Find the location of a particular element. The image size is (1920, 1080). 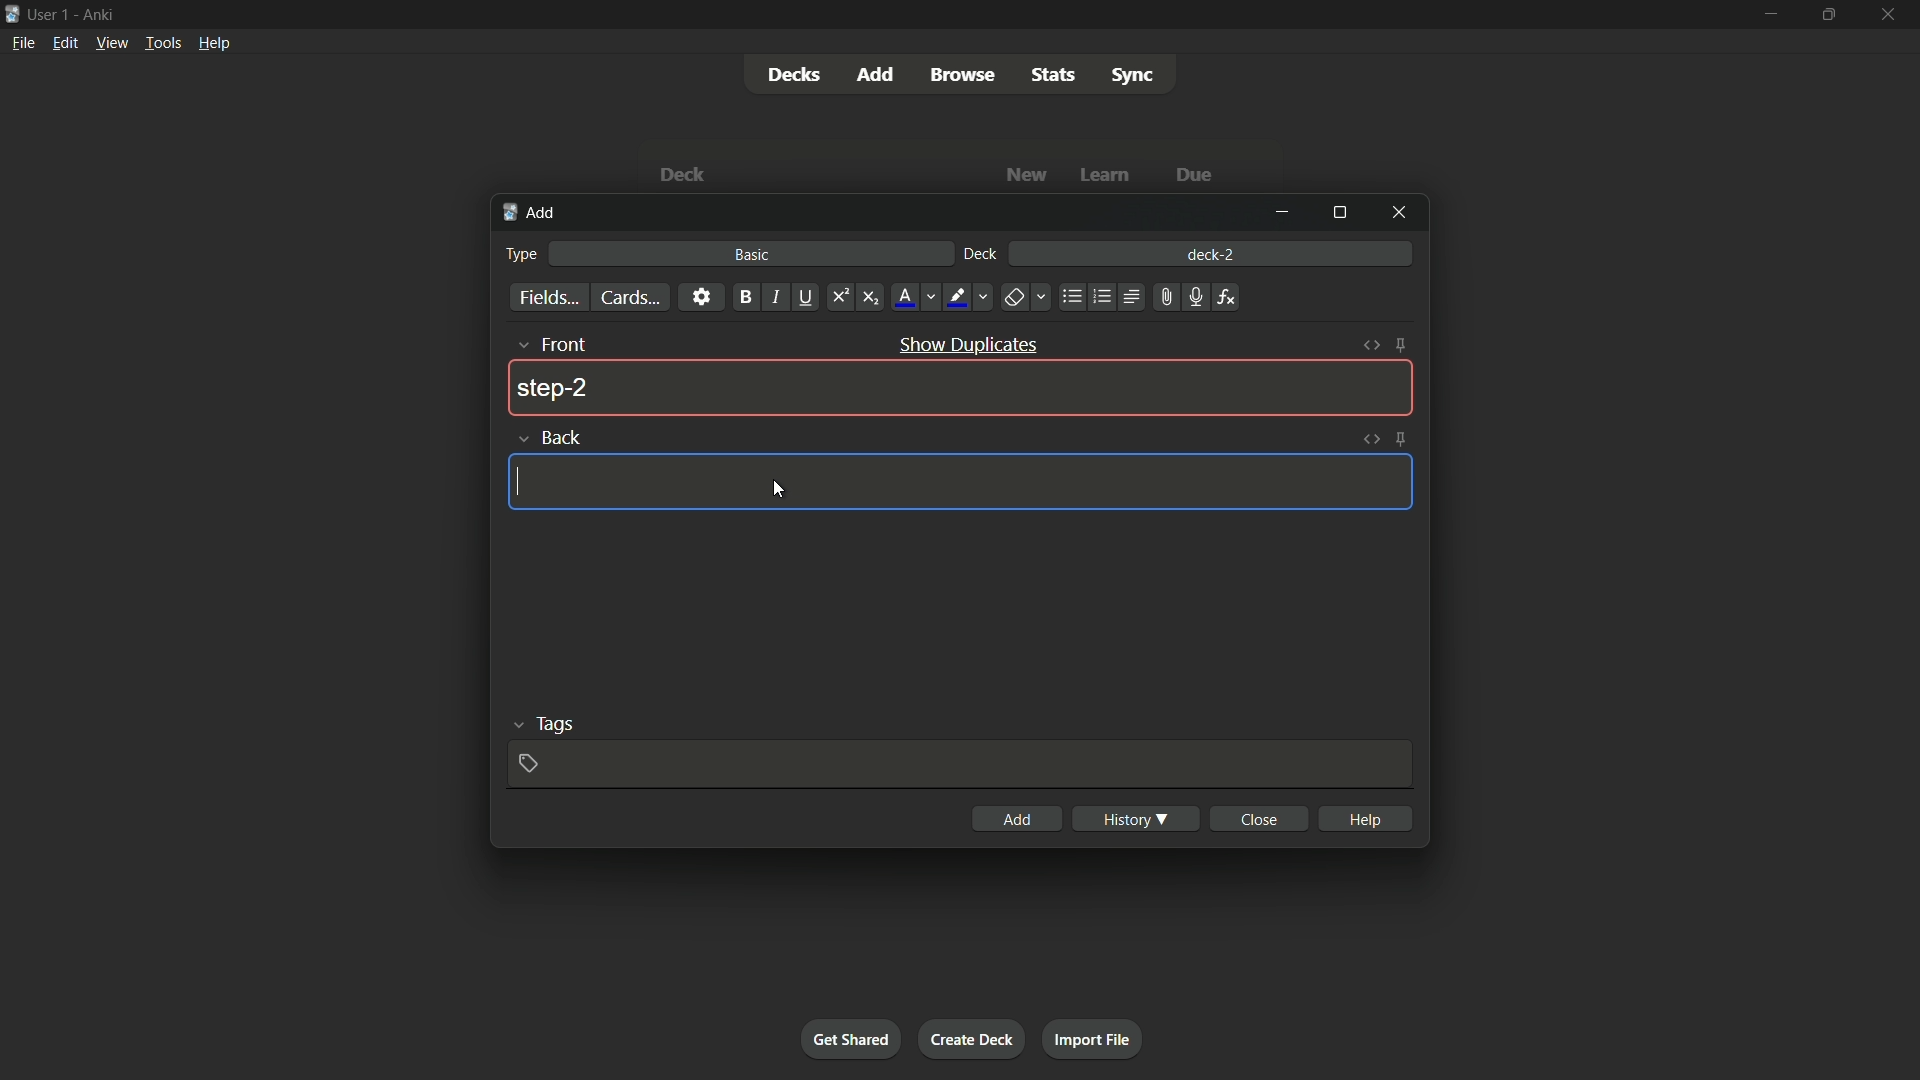

deck-2 is located at coordinates (1211, 252).